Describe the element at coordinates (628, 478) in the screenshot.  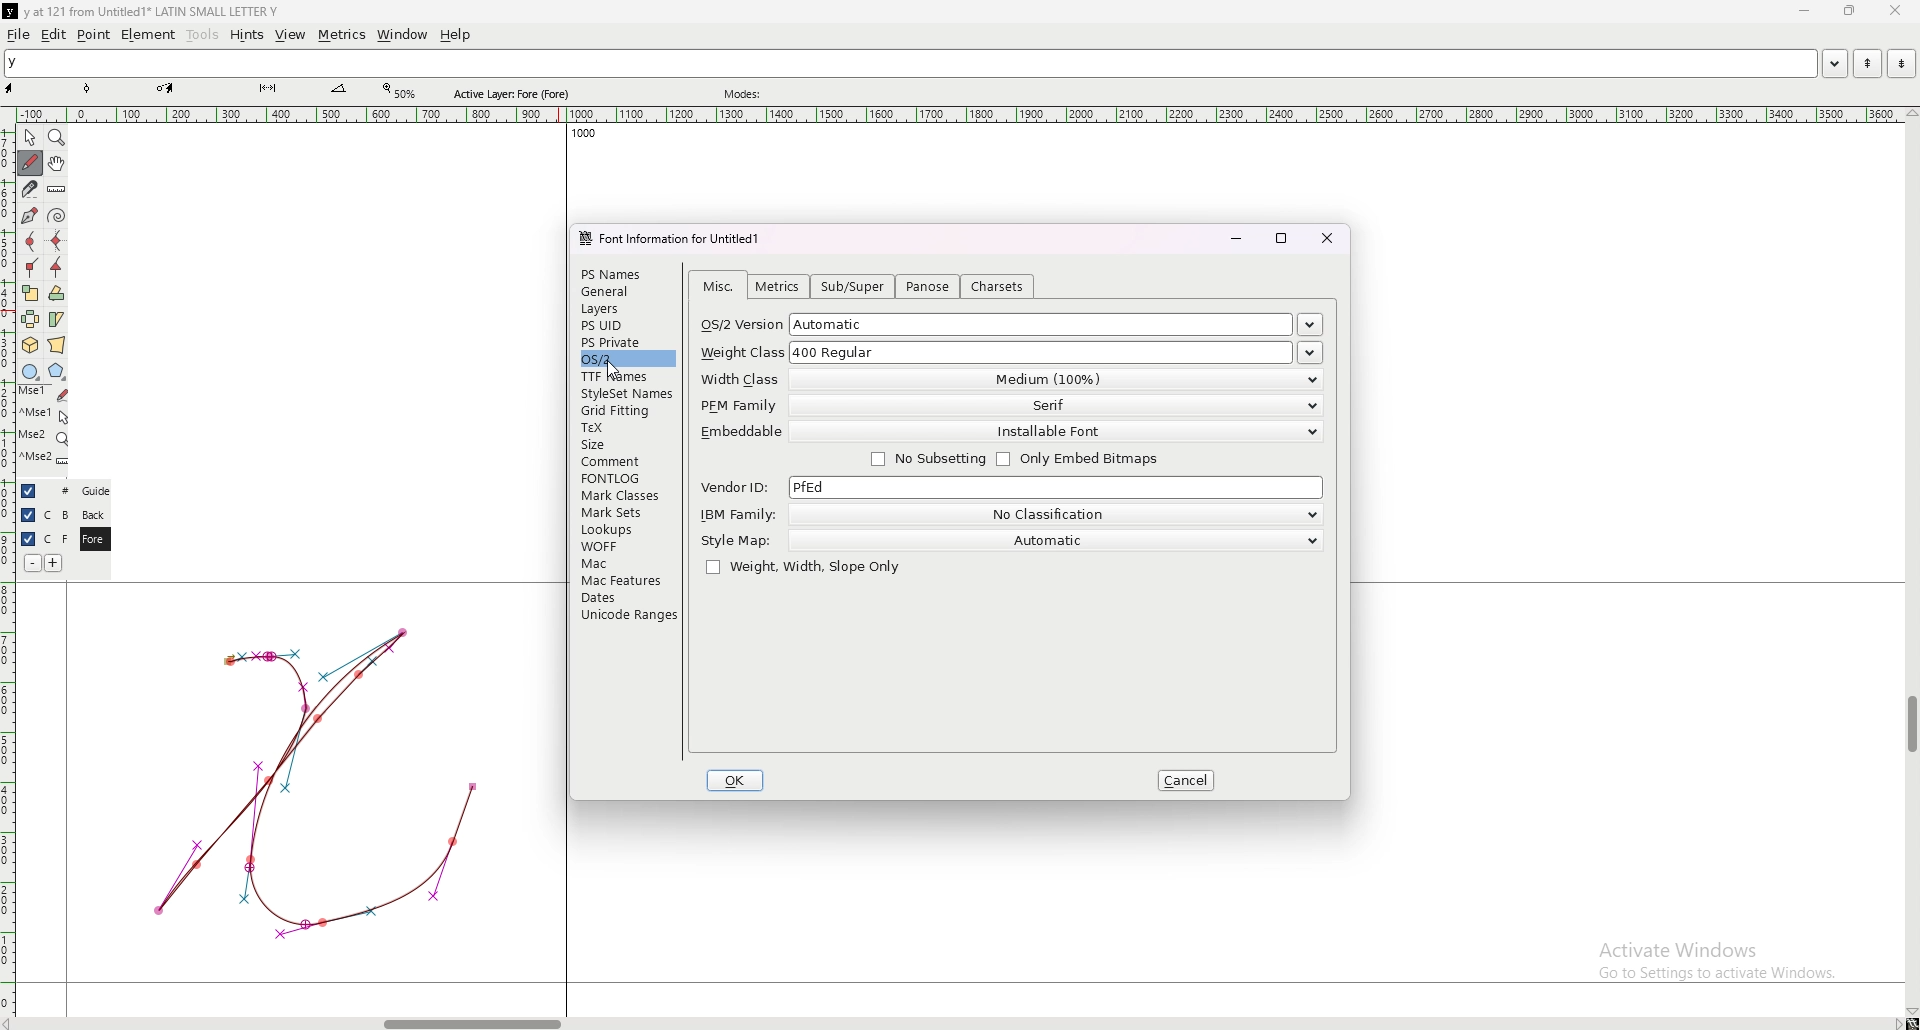
I see `fontlog` at that location.